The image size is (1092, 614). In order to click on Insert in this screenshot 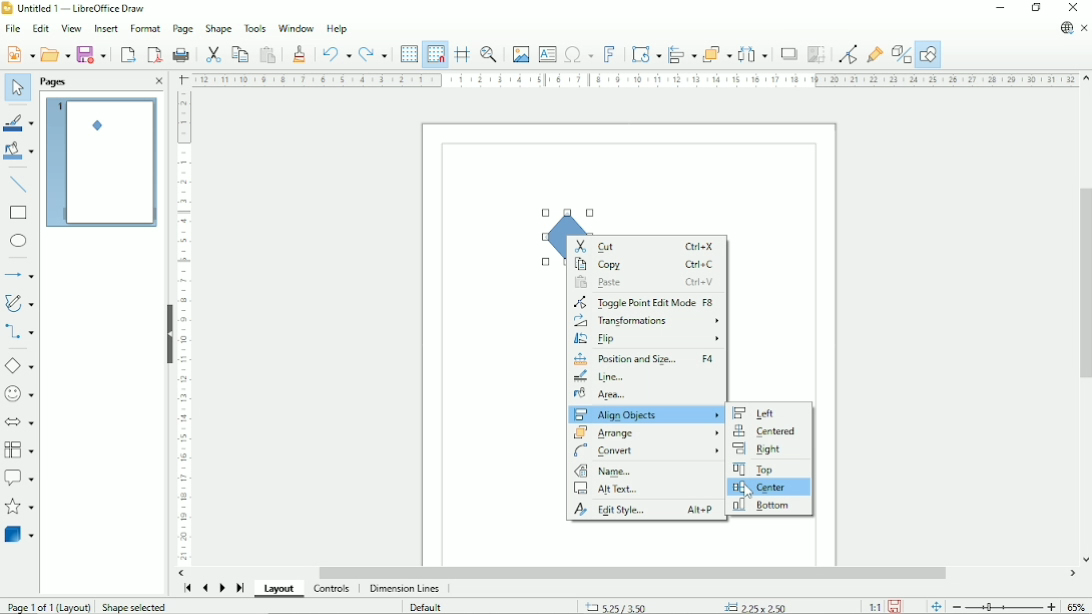, I will do `click(107, 28)`.